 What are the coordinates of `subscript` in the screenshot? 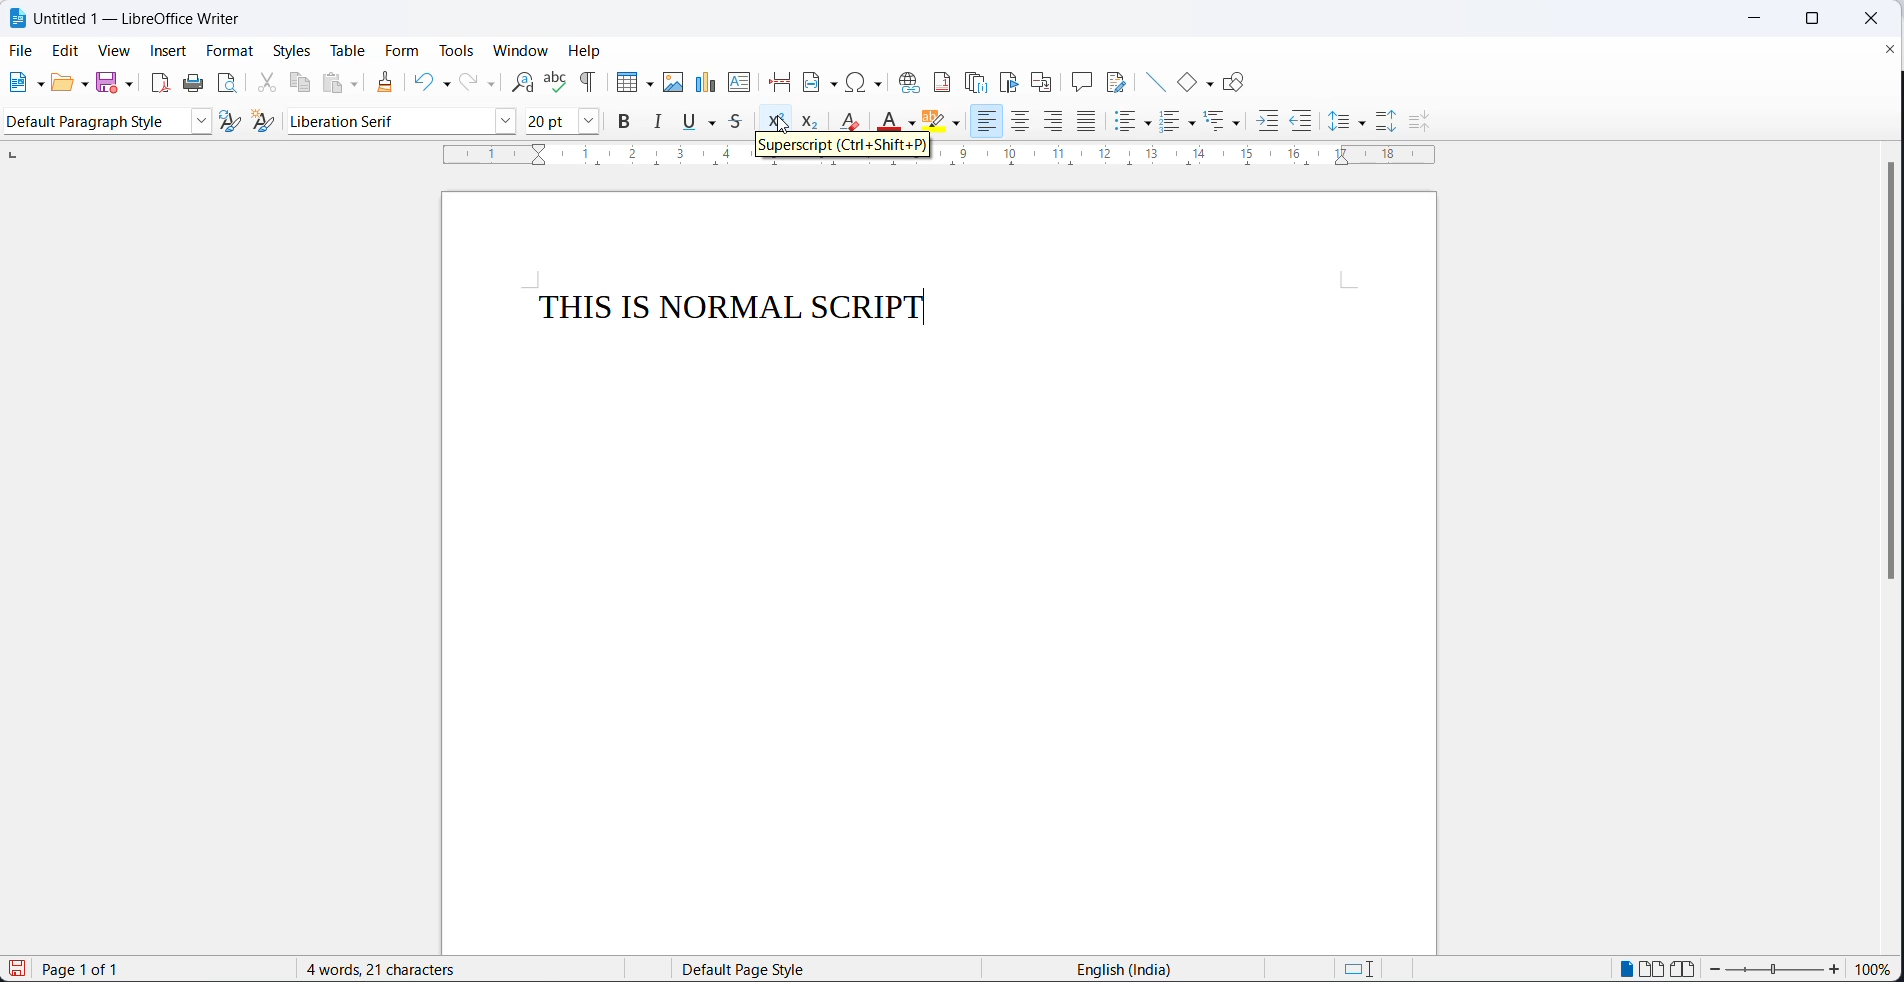 It's located at (811, 122).